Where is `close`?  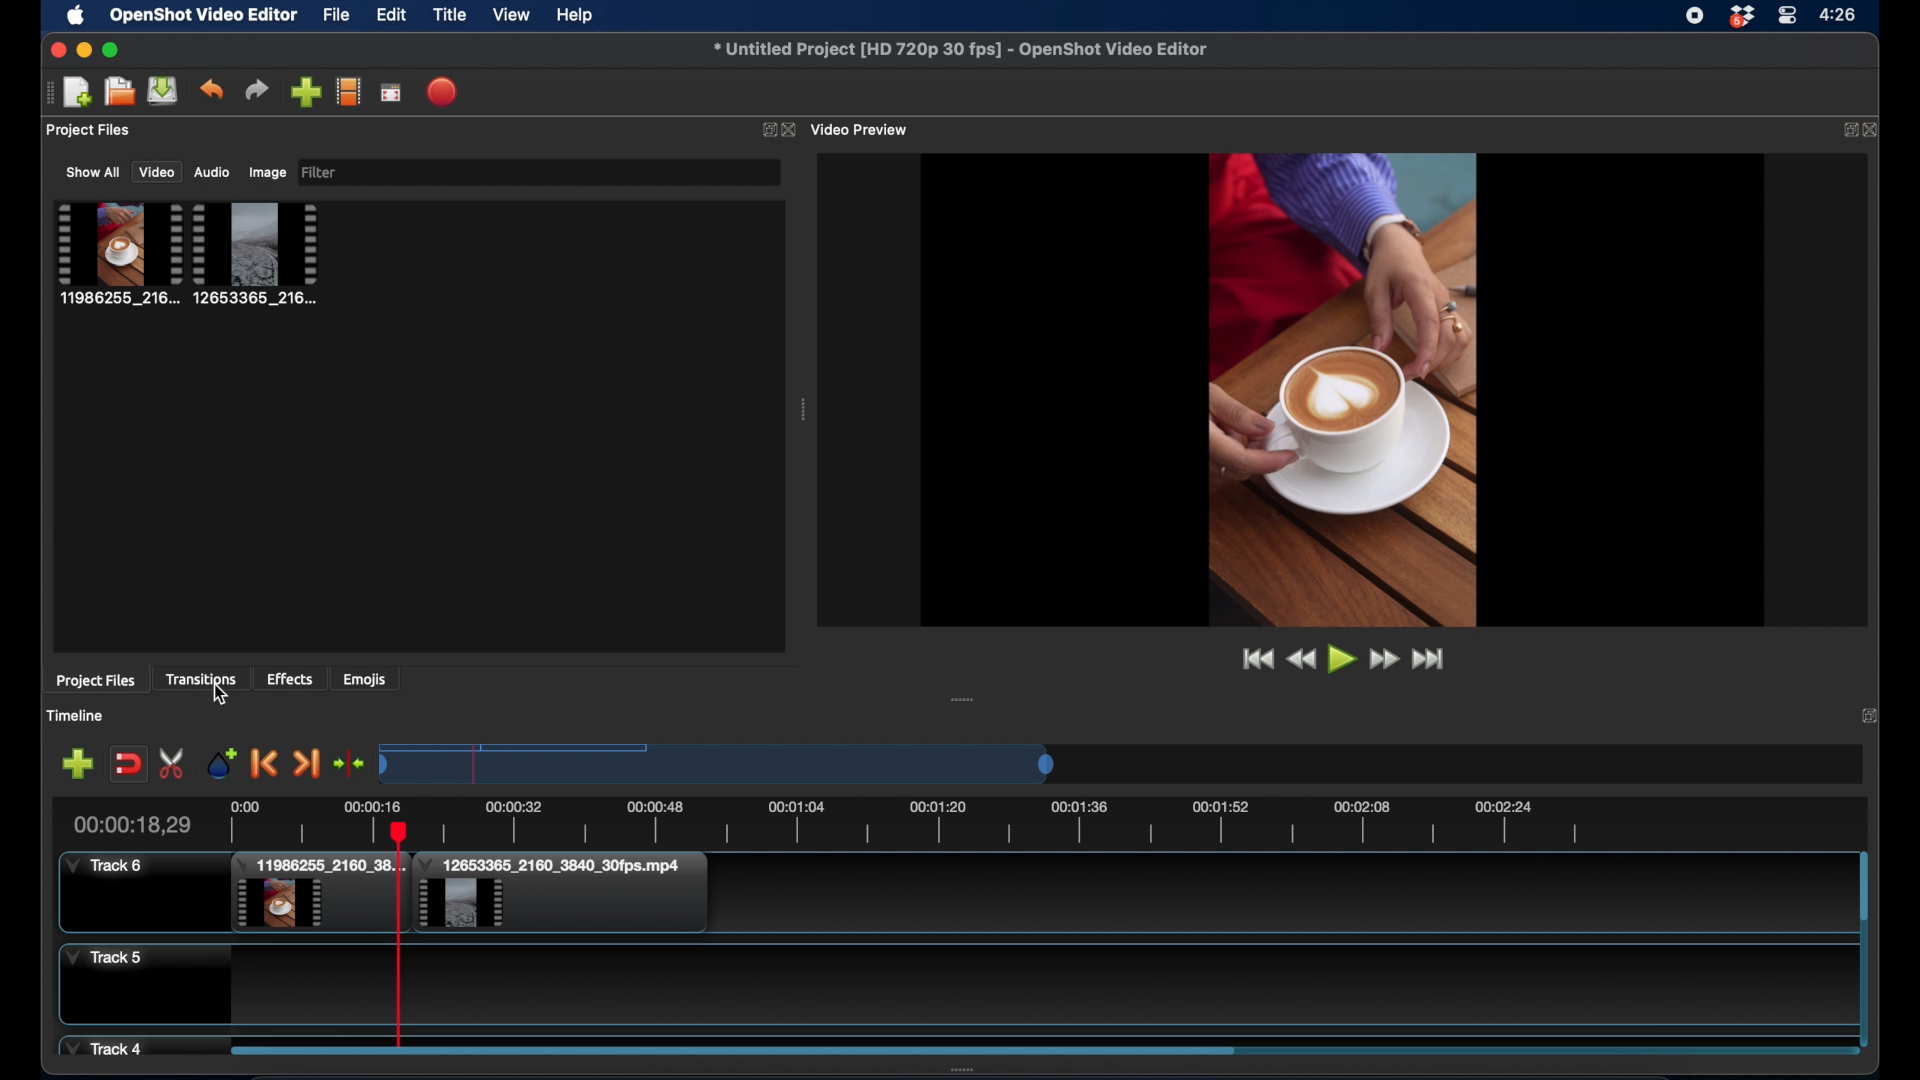 close is located at coordinates (1875, 129).